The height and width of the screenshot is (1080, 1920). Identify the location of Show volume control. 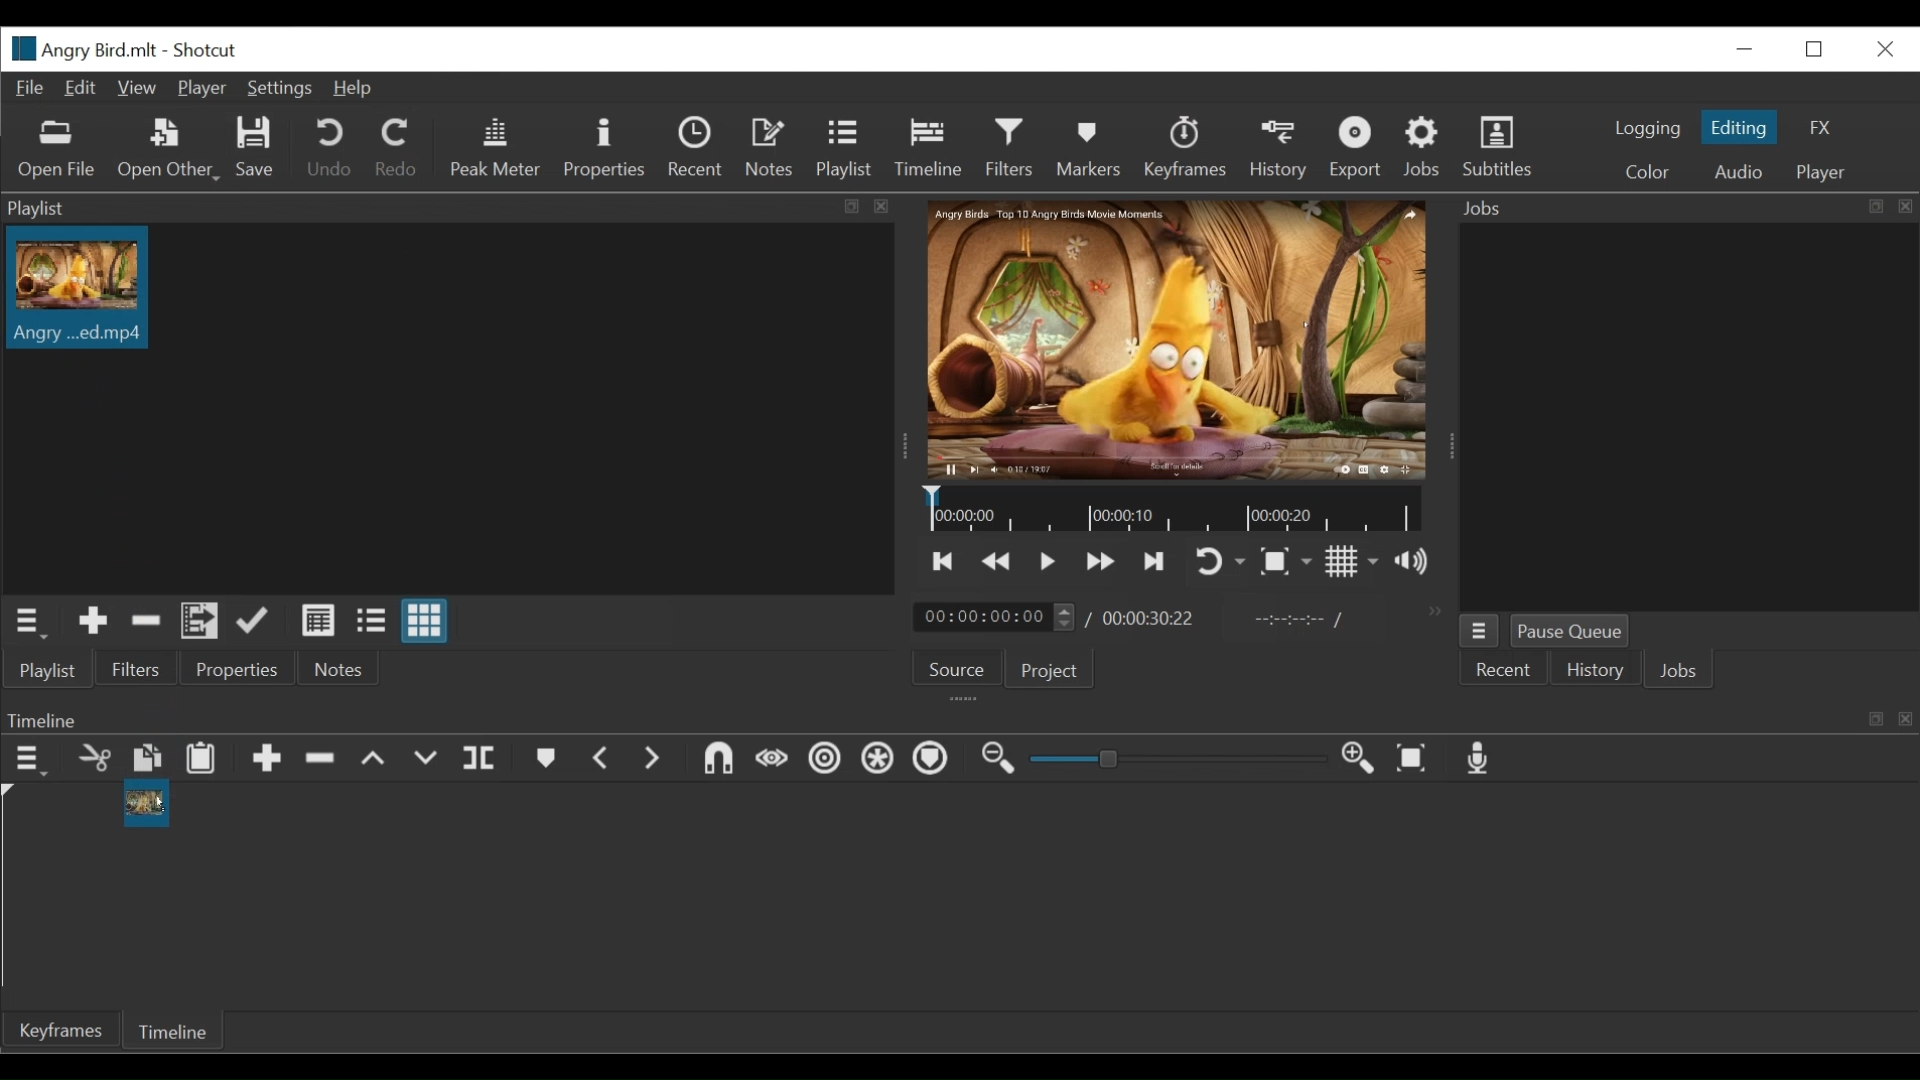
(1411, 561).